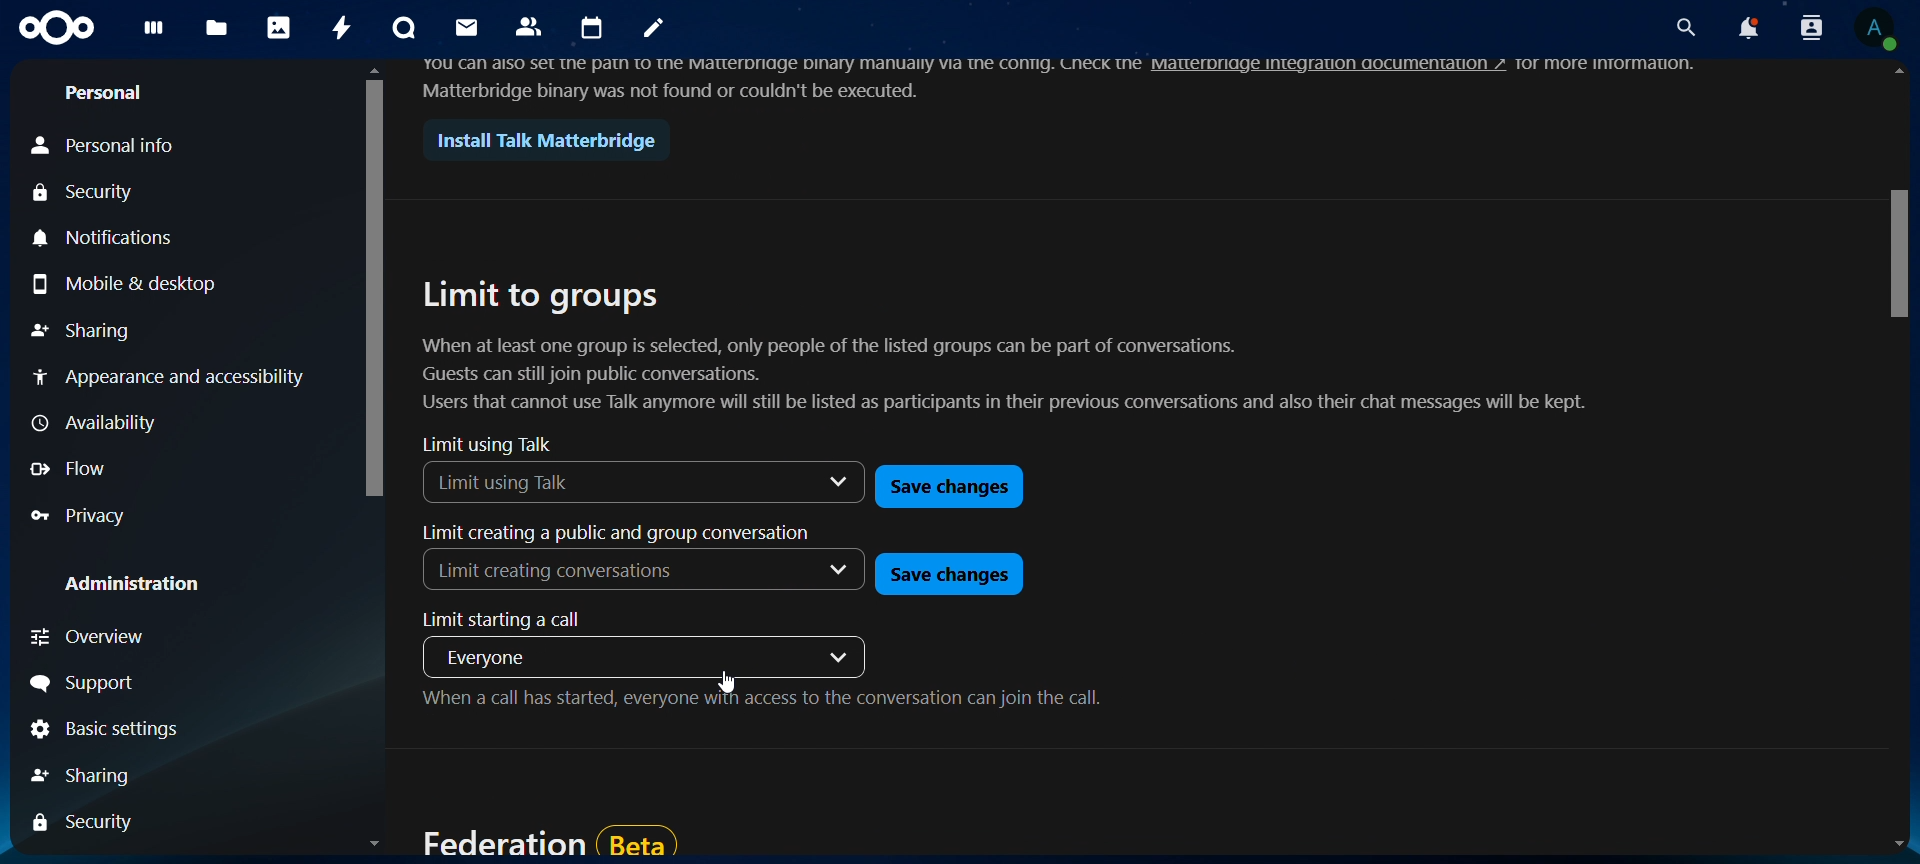  What do you see at coordinates (130, 288) in the screenshot?
I see `Mobile & Desktop` at bounding box center [130, 288].